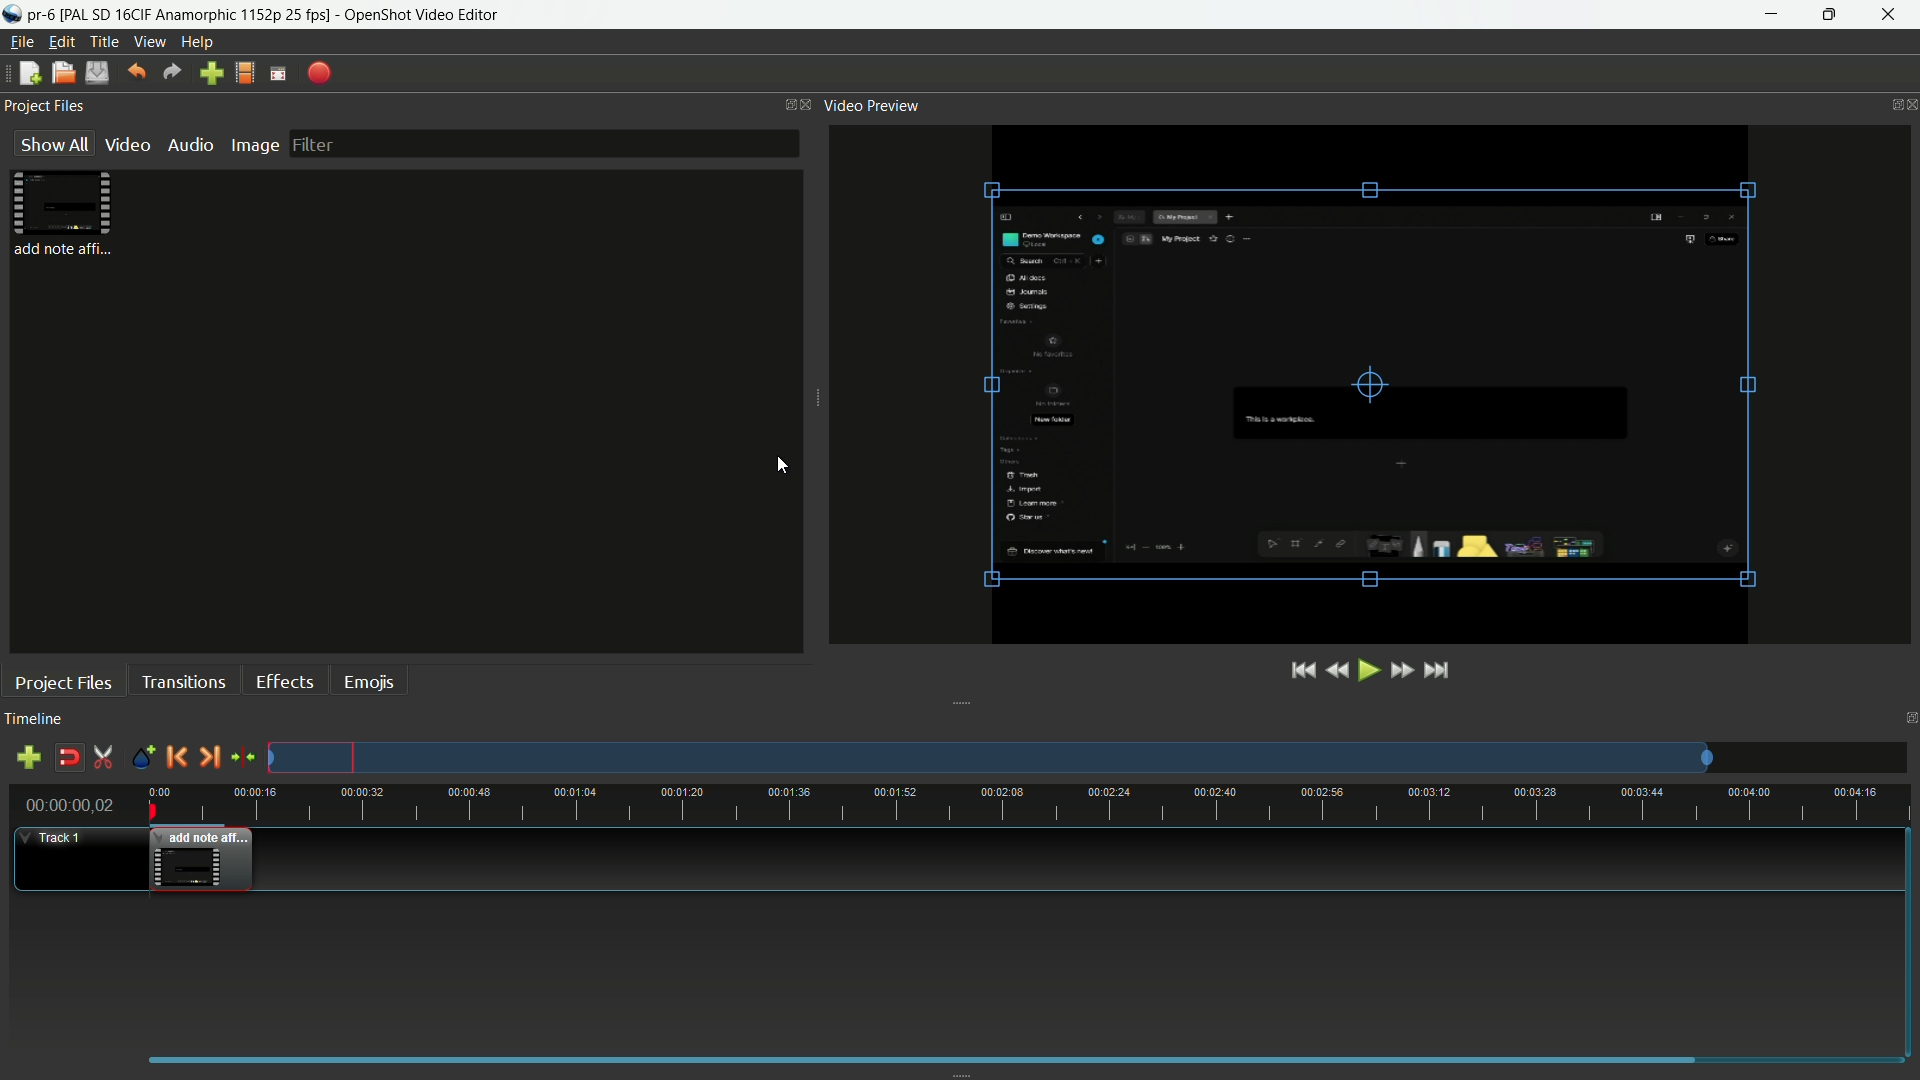  I want to click on change layout, so click(787, 104).